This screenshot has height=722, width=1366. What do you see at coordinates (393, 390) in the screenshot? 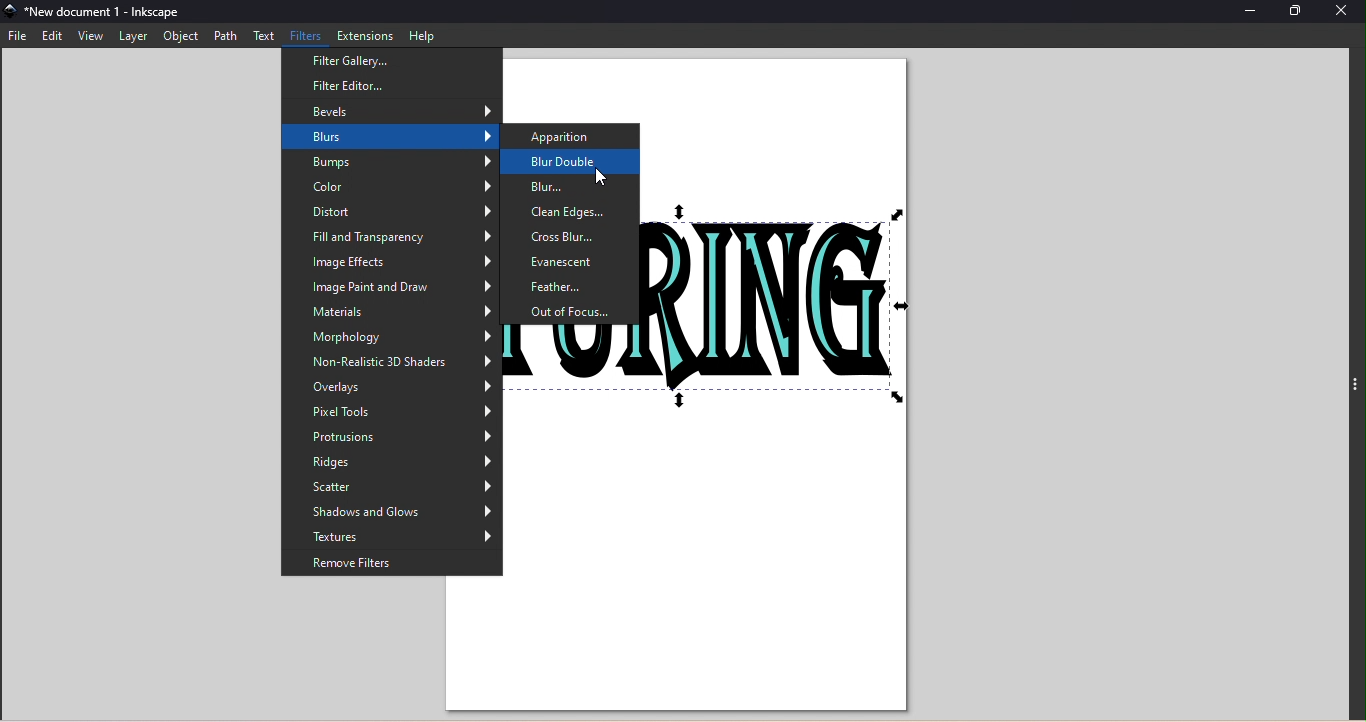
I see `Overlays` at bounding box center [393, 390].